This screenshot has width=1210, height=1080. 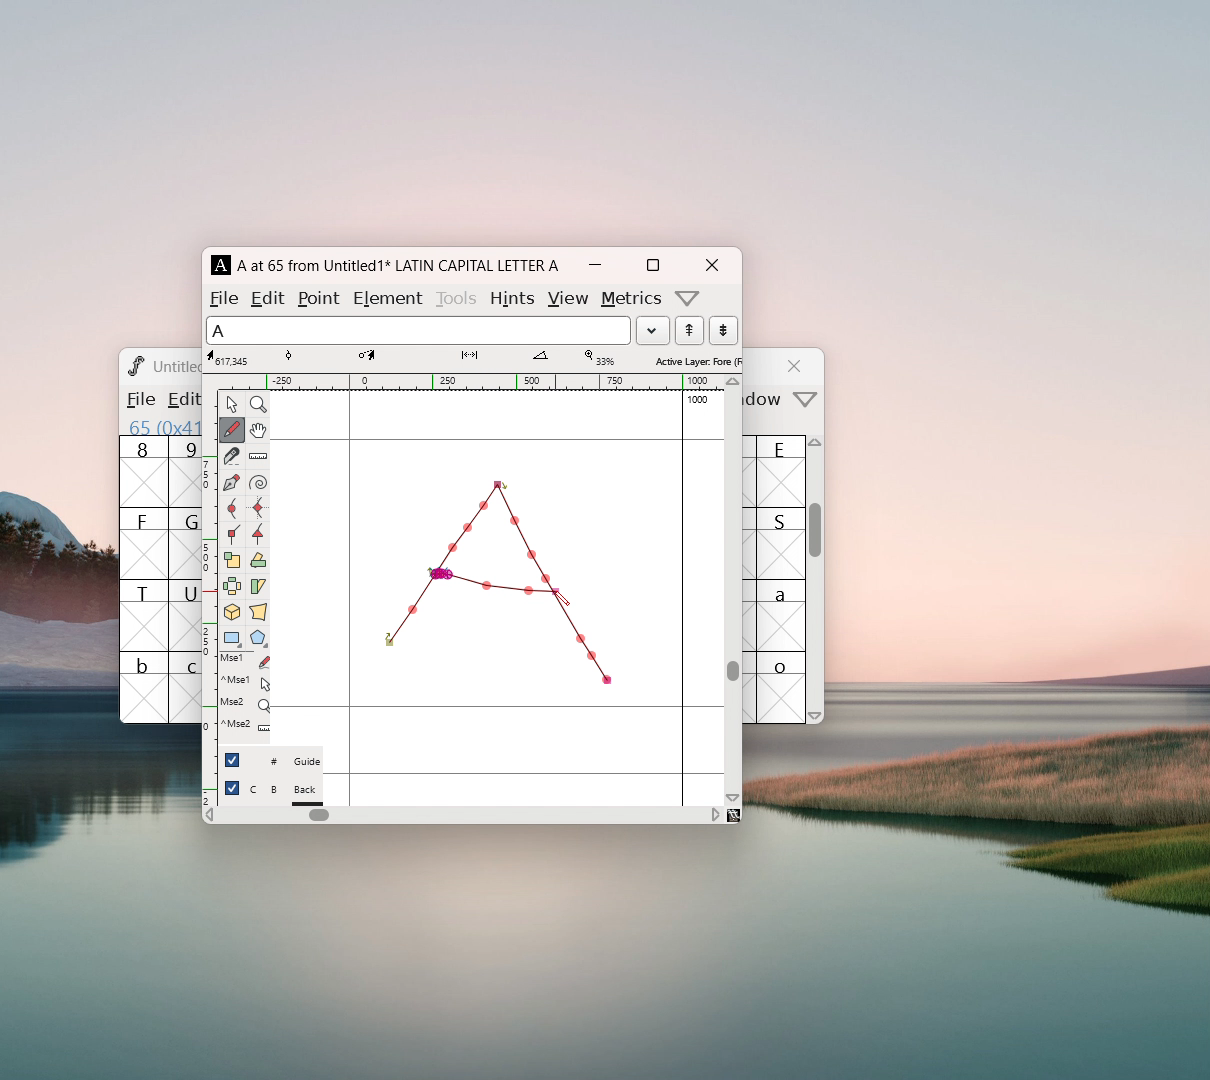 What do you see at coordinates (689, 332) in the screenshot?
I see `show the next word in the wordlist` at bounding box center [689, 332].